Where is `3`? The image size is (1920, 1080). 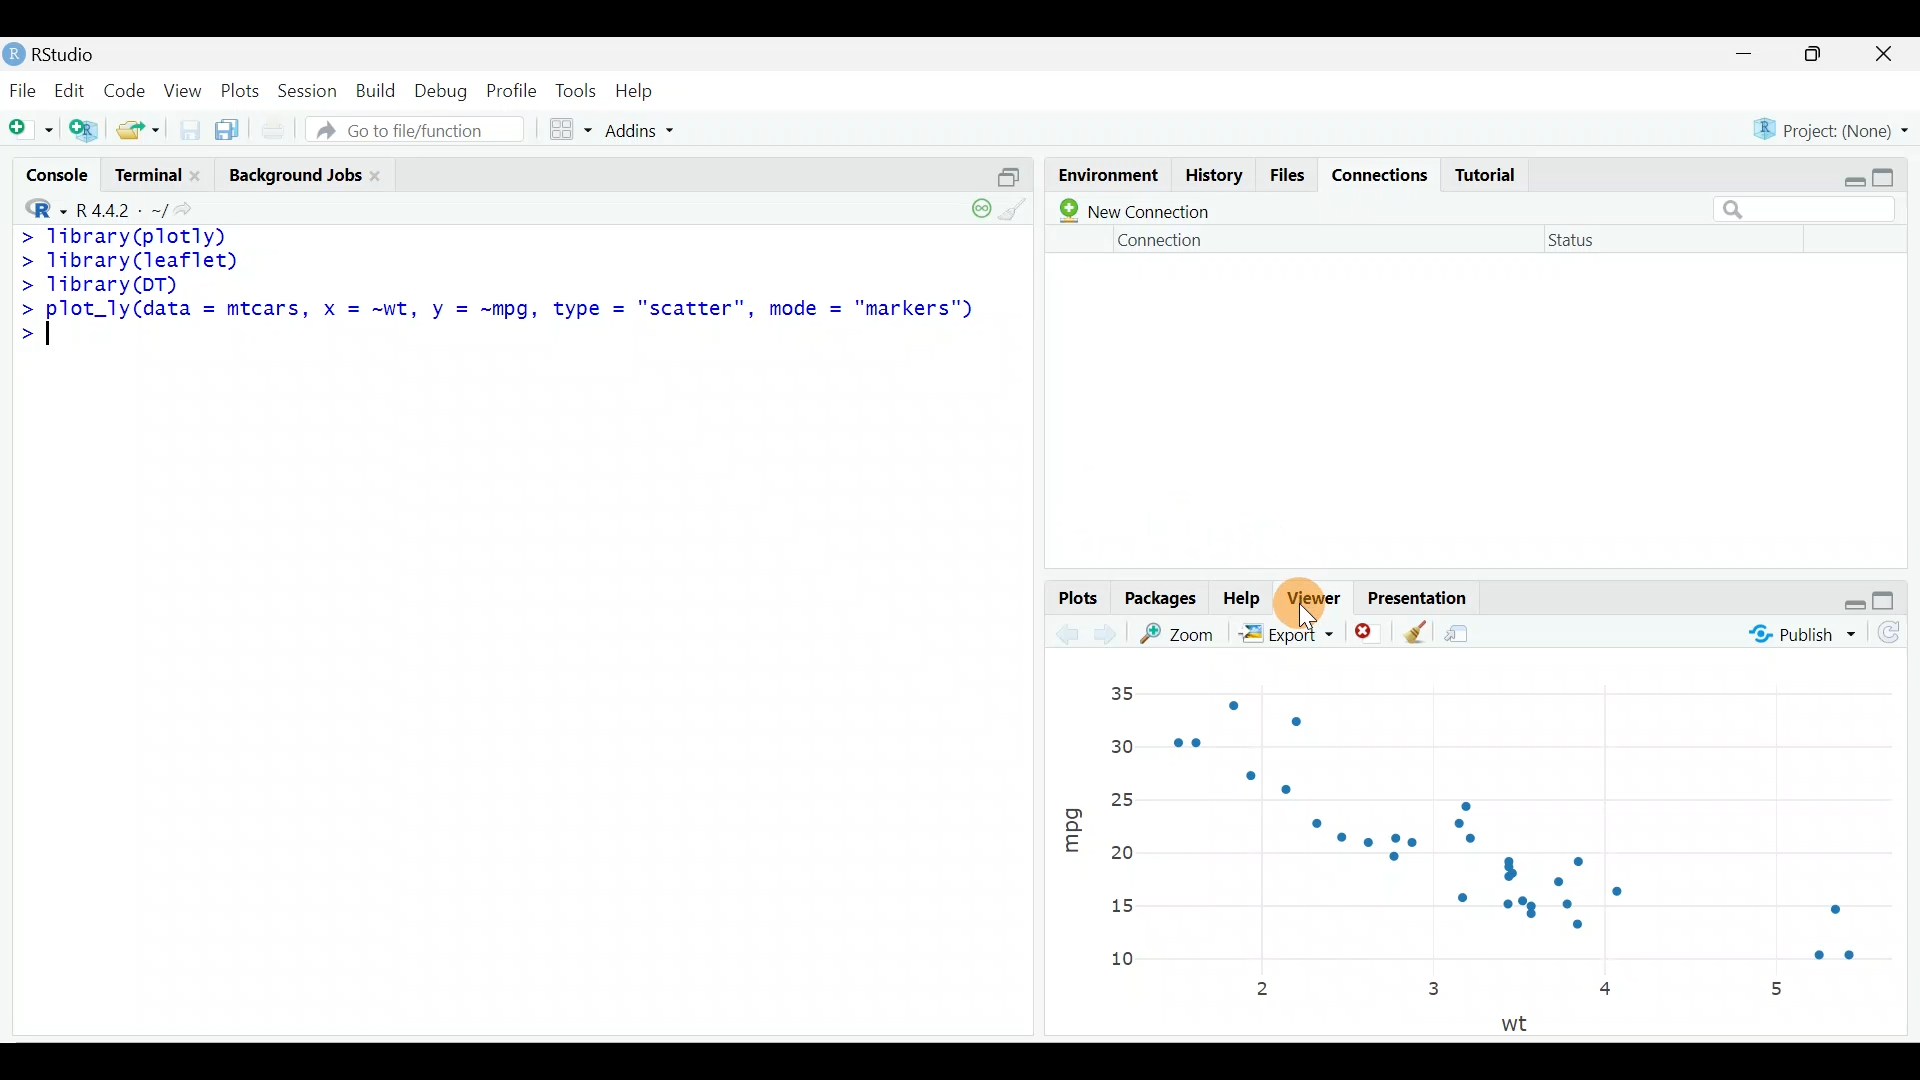 3 is located at coordinates (1441, 986).